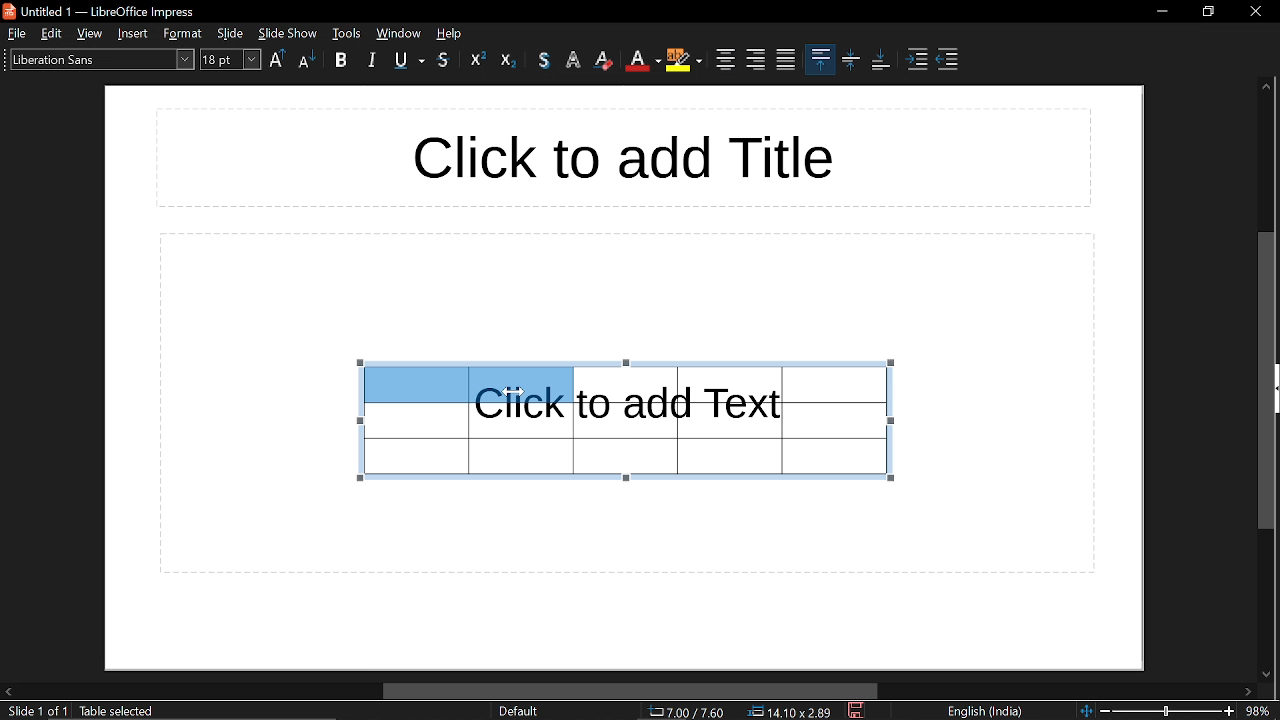  What do you see at coordinates (990, 712) in the screenshot?
I see `language` at bounding box center [990, 712].